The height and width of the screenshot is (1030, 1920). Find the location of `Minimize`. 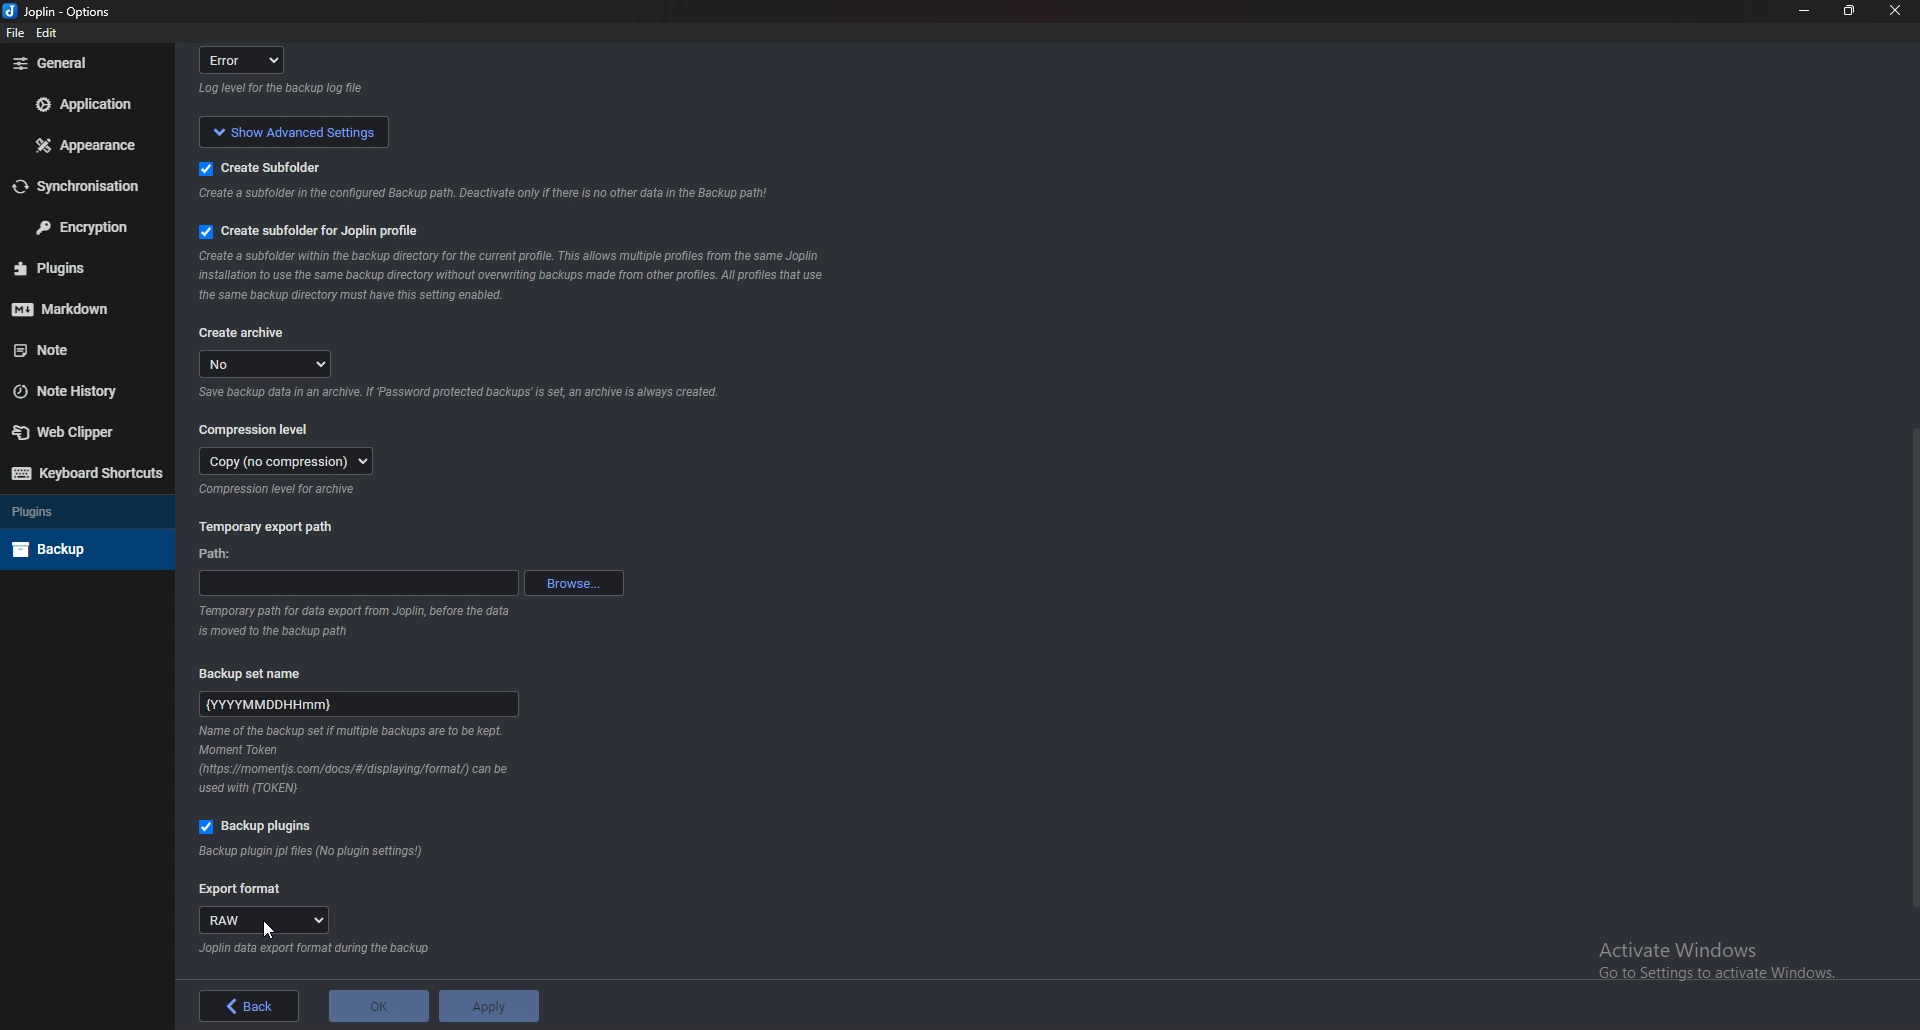

Minimize is located at coordinates (1807, 10).